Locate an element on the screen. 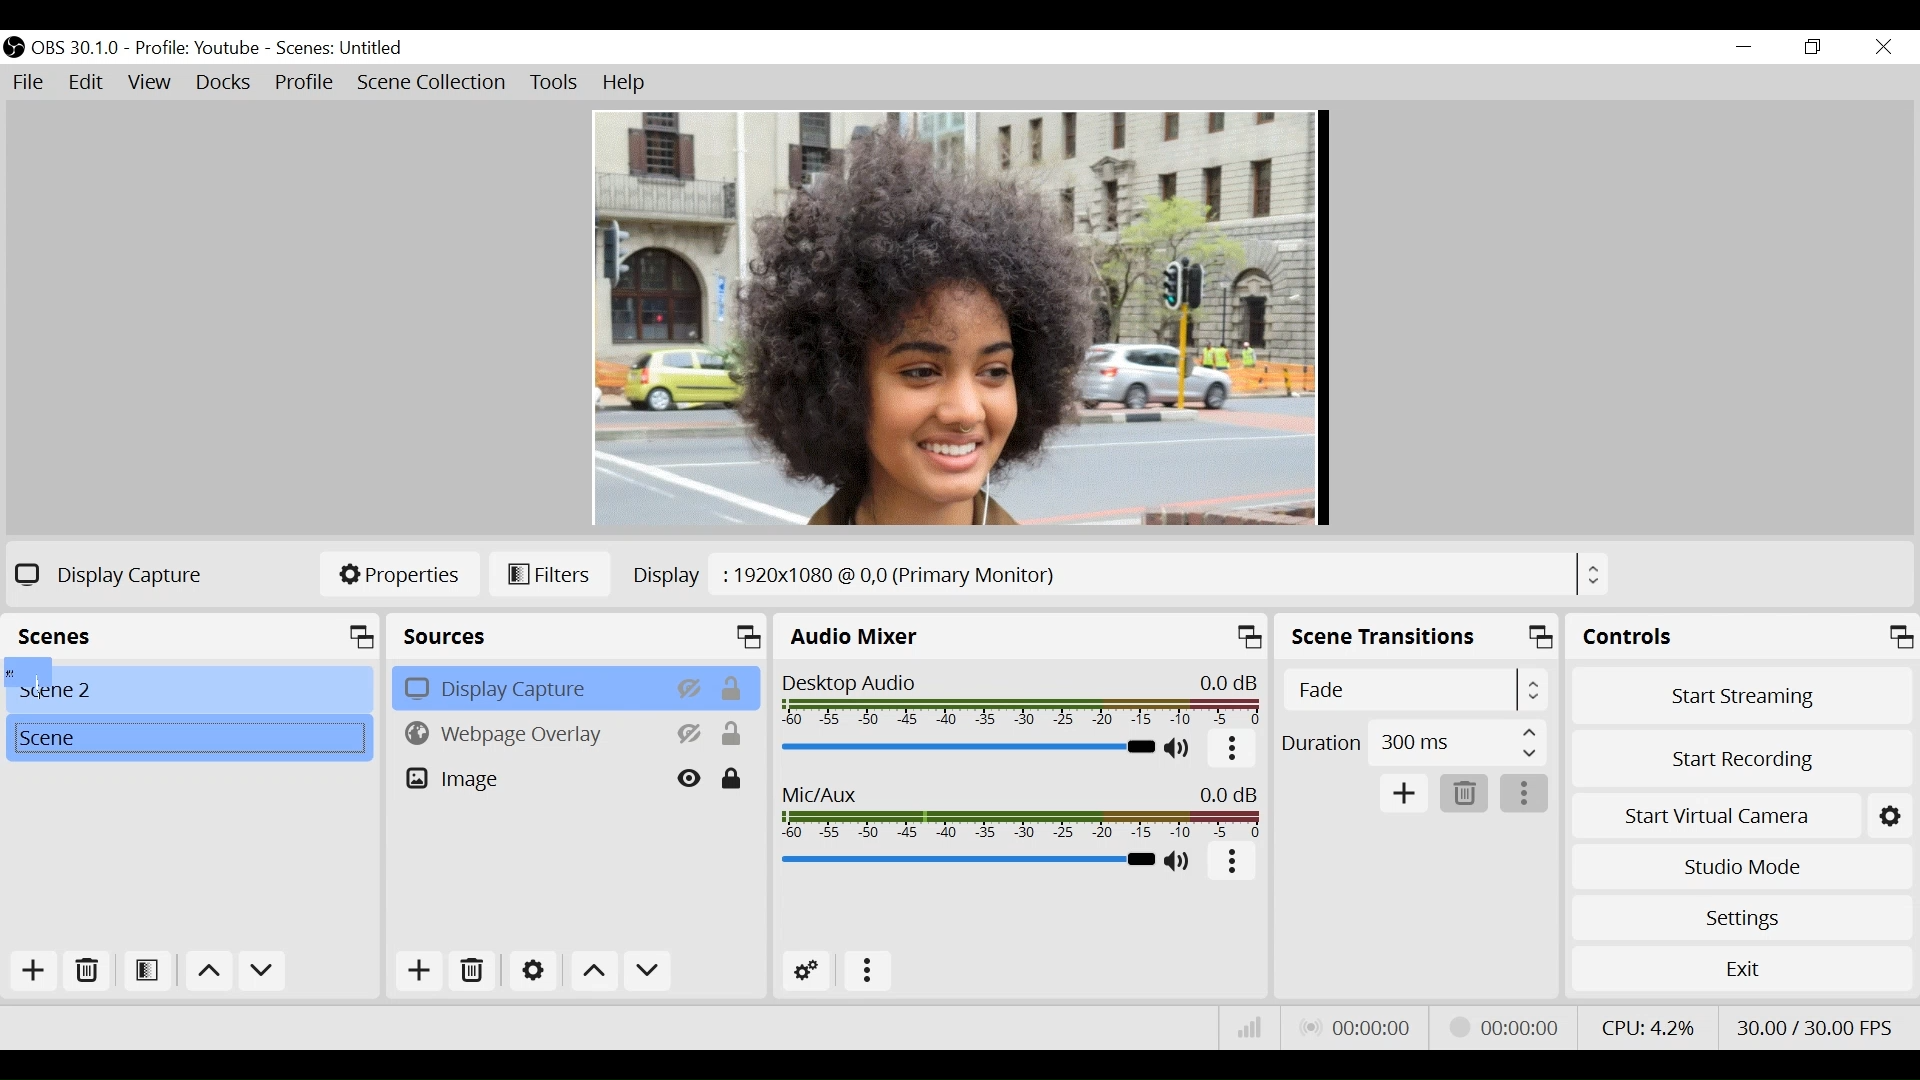 The image size is (1920, 1080). Settings is located at coordinates (1889, 816).